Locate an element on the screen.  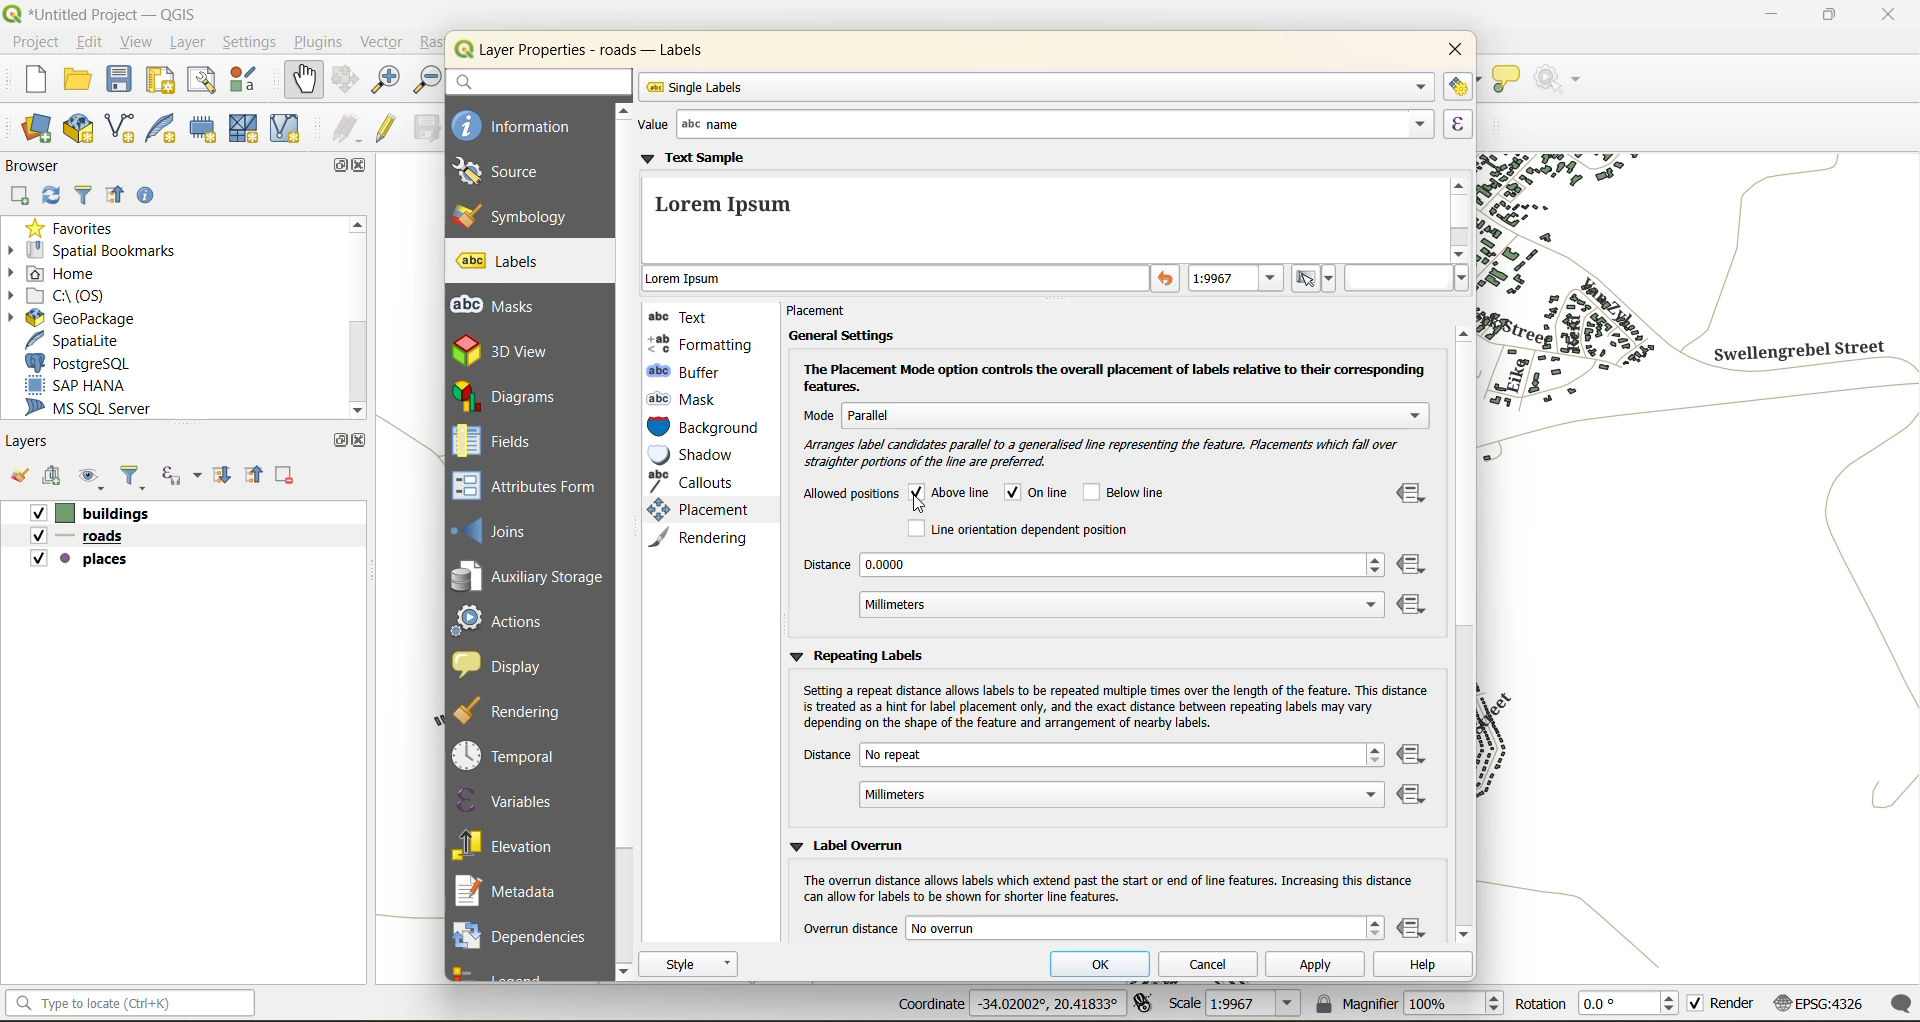
source is located at coordinates (510, 172).